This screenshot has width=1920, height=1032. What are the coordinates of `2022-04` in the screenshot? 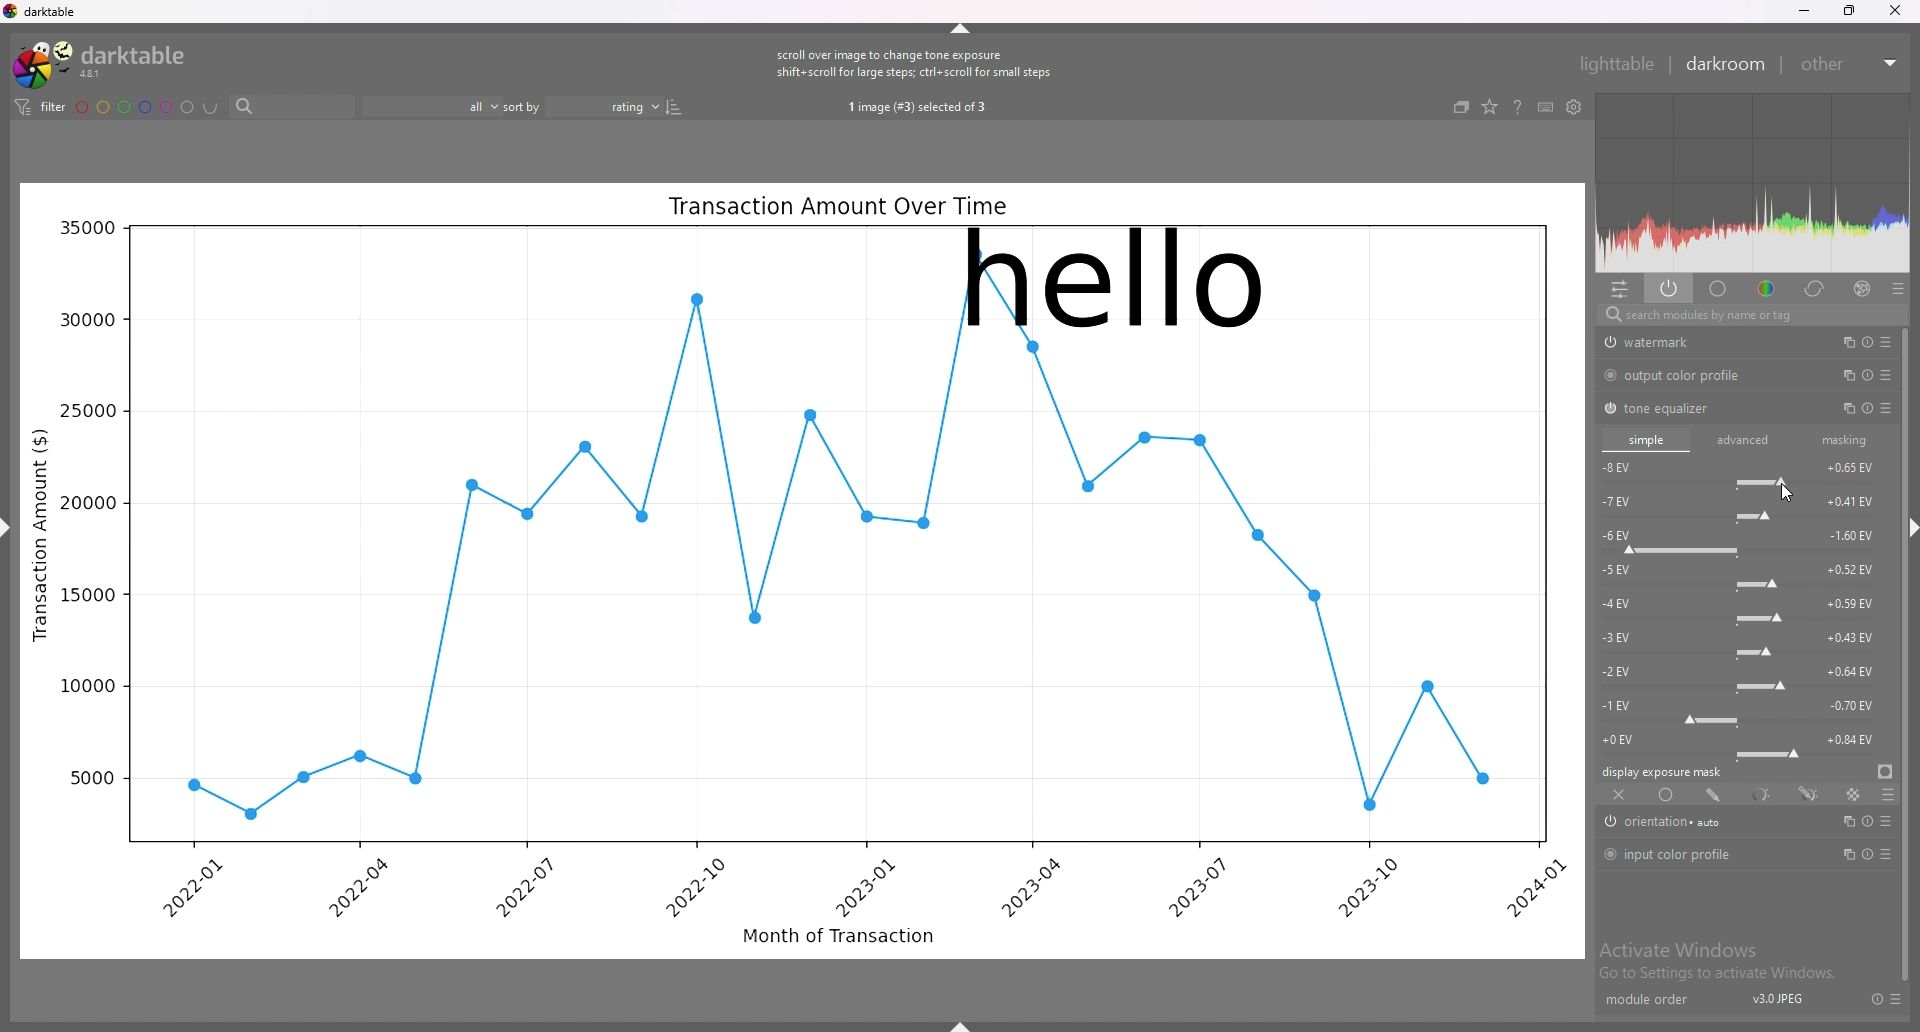 It's located at (357, 887).